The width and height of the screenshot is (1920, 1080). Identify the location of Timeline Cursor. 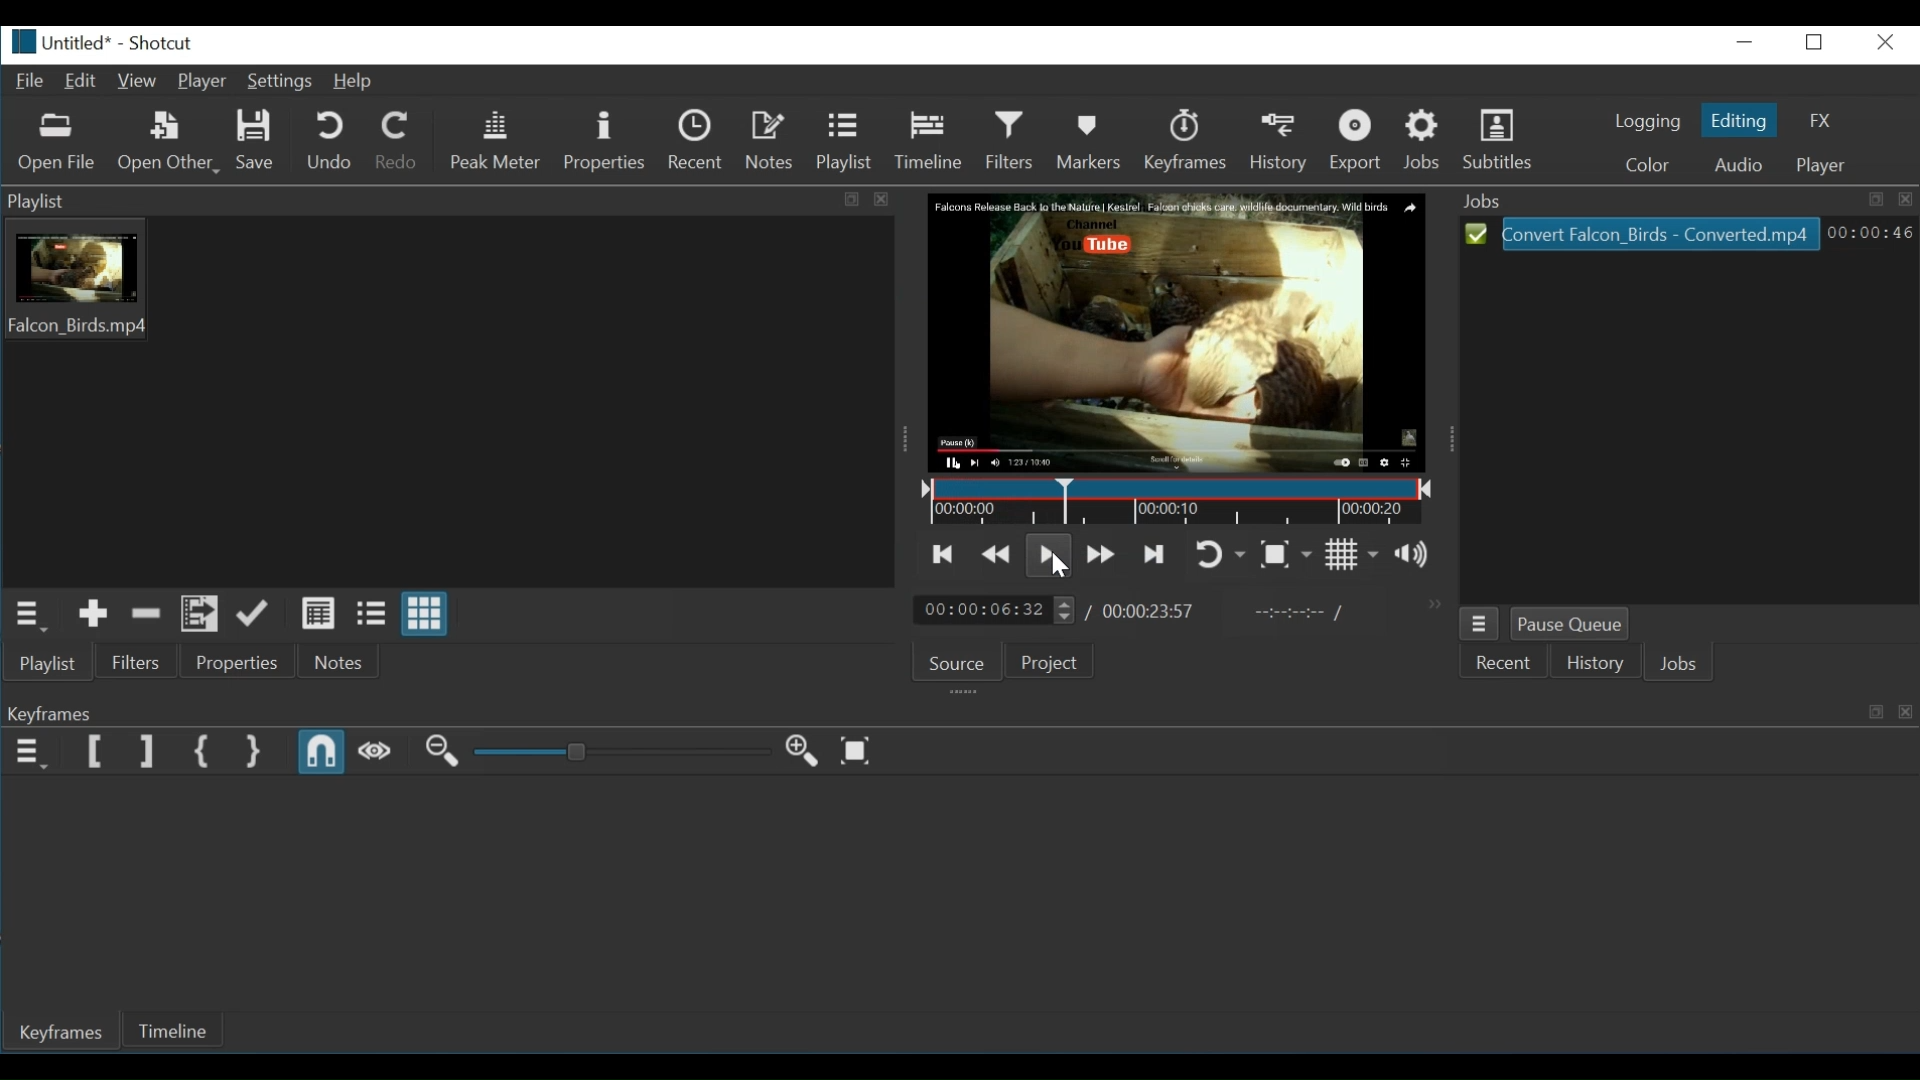
(1065, 500).